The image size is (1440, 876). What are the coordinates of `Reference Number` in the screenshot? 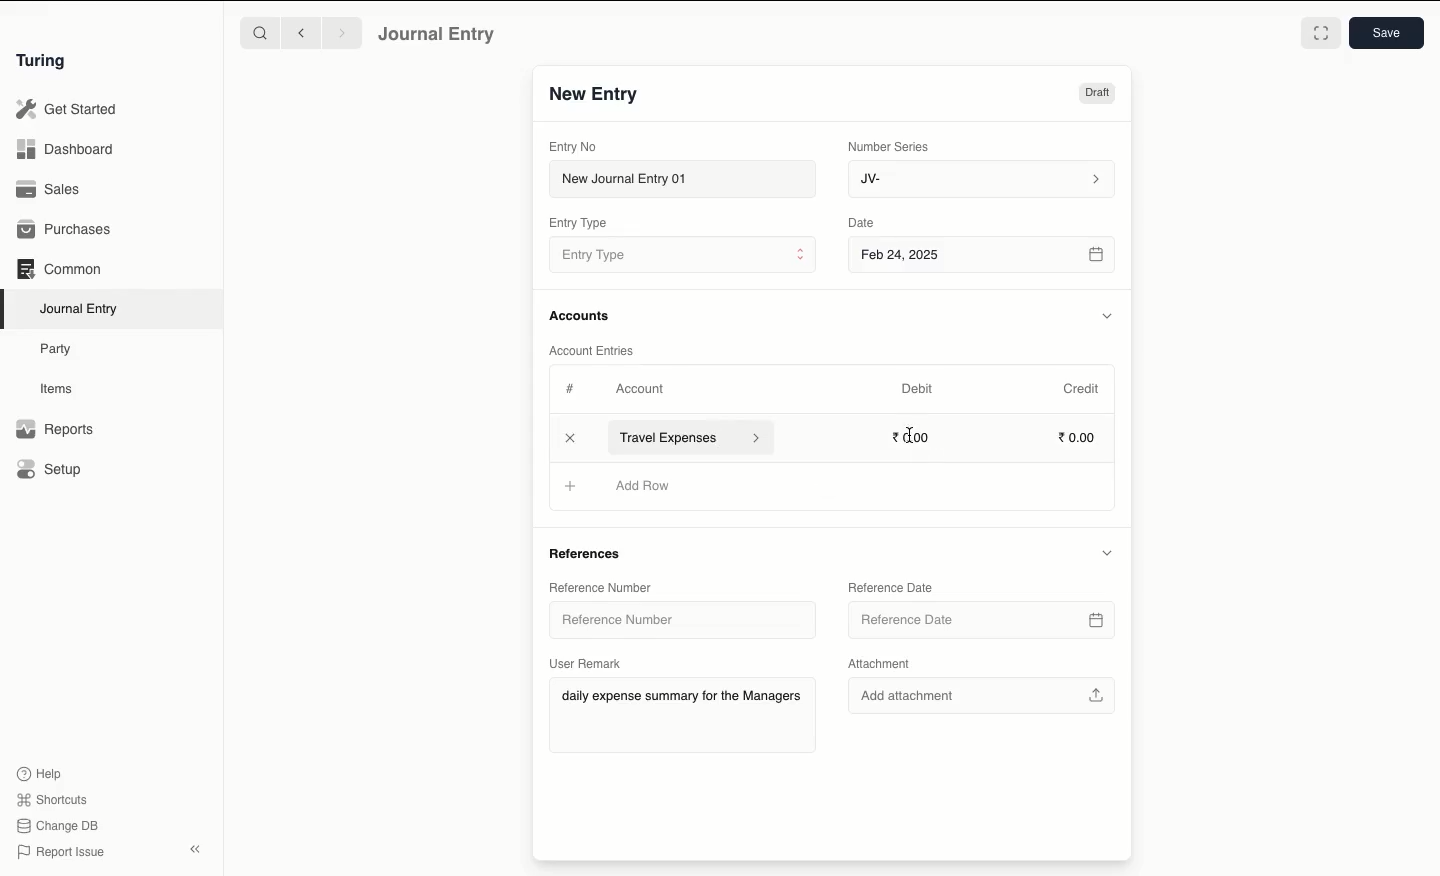 It's located at (675, 620).